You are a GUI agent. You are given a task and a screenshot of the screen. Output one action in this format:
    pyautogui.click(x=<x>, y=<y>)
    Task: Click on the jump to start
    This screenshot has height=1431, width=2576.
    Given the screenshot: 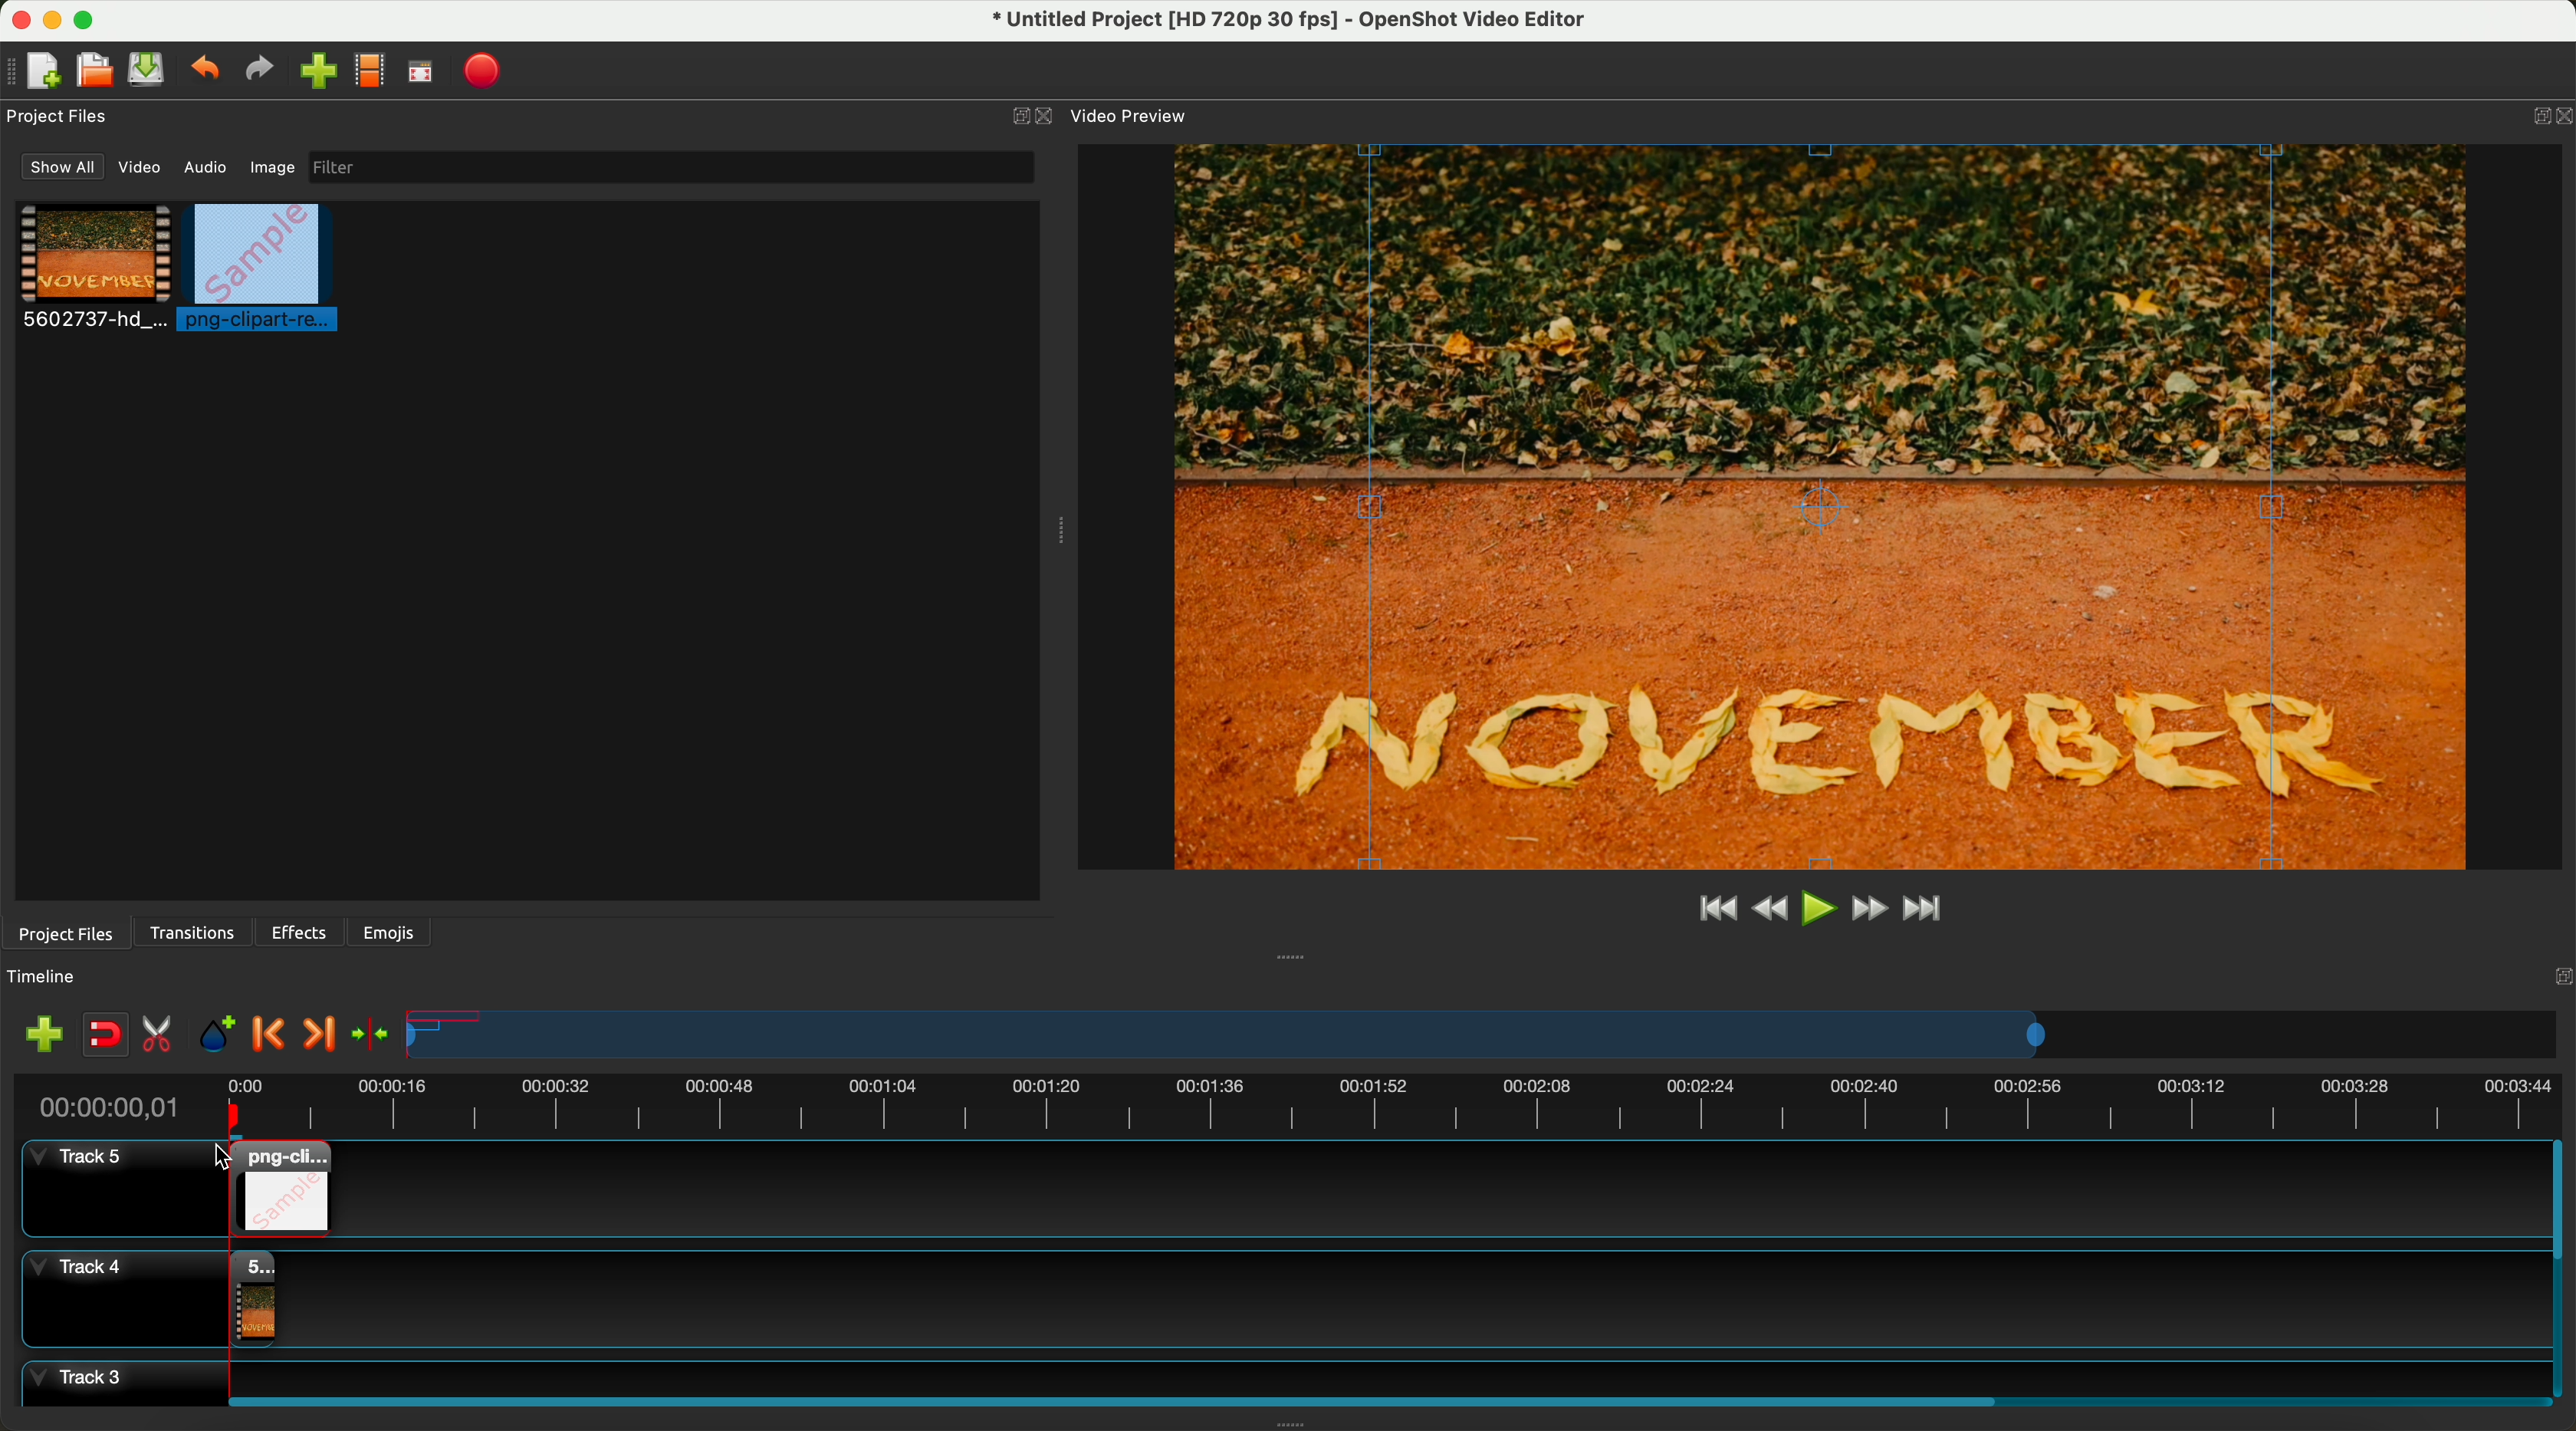 What is the action you would take?
    pyautogui.click(x=1718, y=910)
    